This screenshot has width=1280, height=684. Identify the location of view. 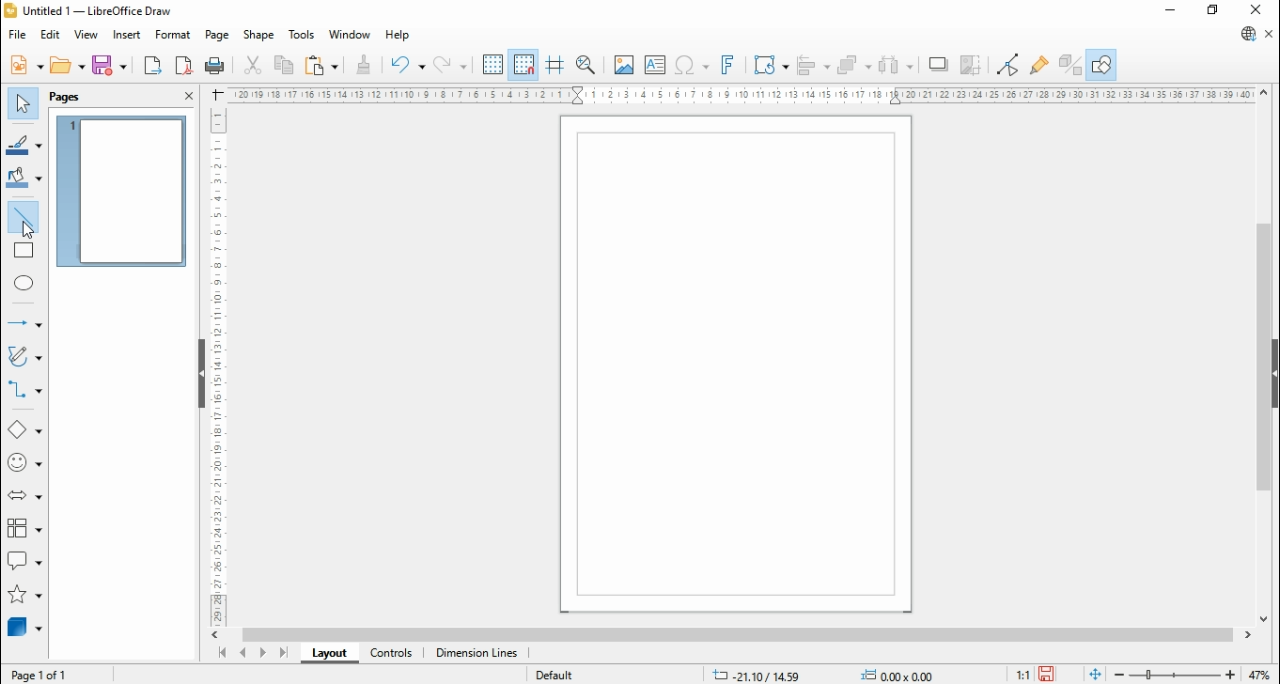
(86, 36).